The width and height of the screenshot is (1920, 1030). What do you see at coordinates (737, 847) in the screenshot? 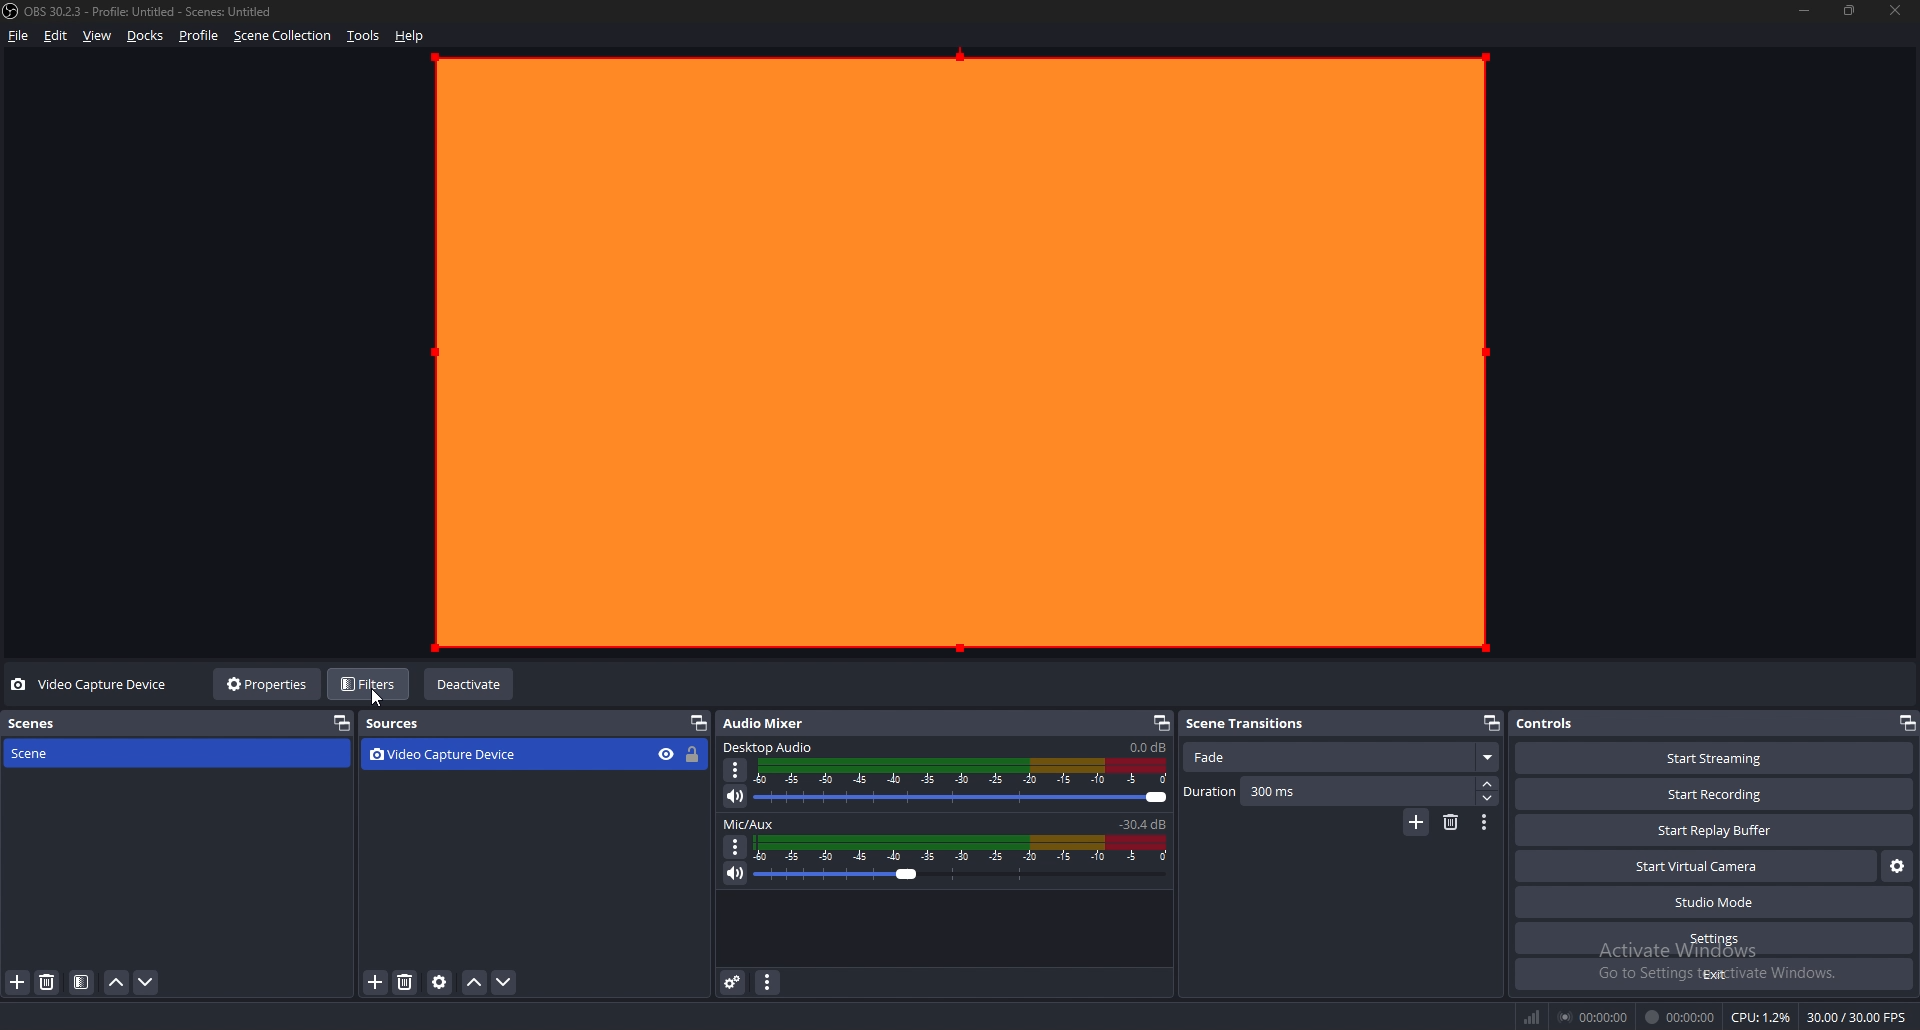
I see `options` at bounding box center [737, 847].